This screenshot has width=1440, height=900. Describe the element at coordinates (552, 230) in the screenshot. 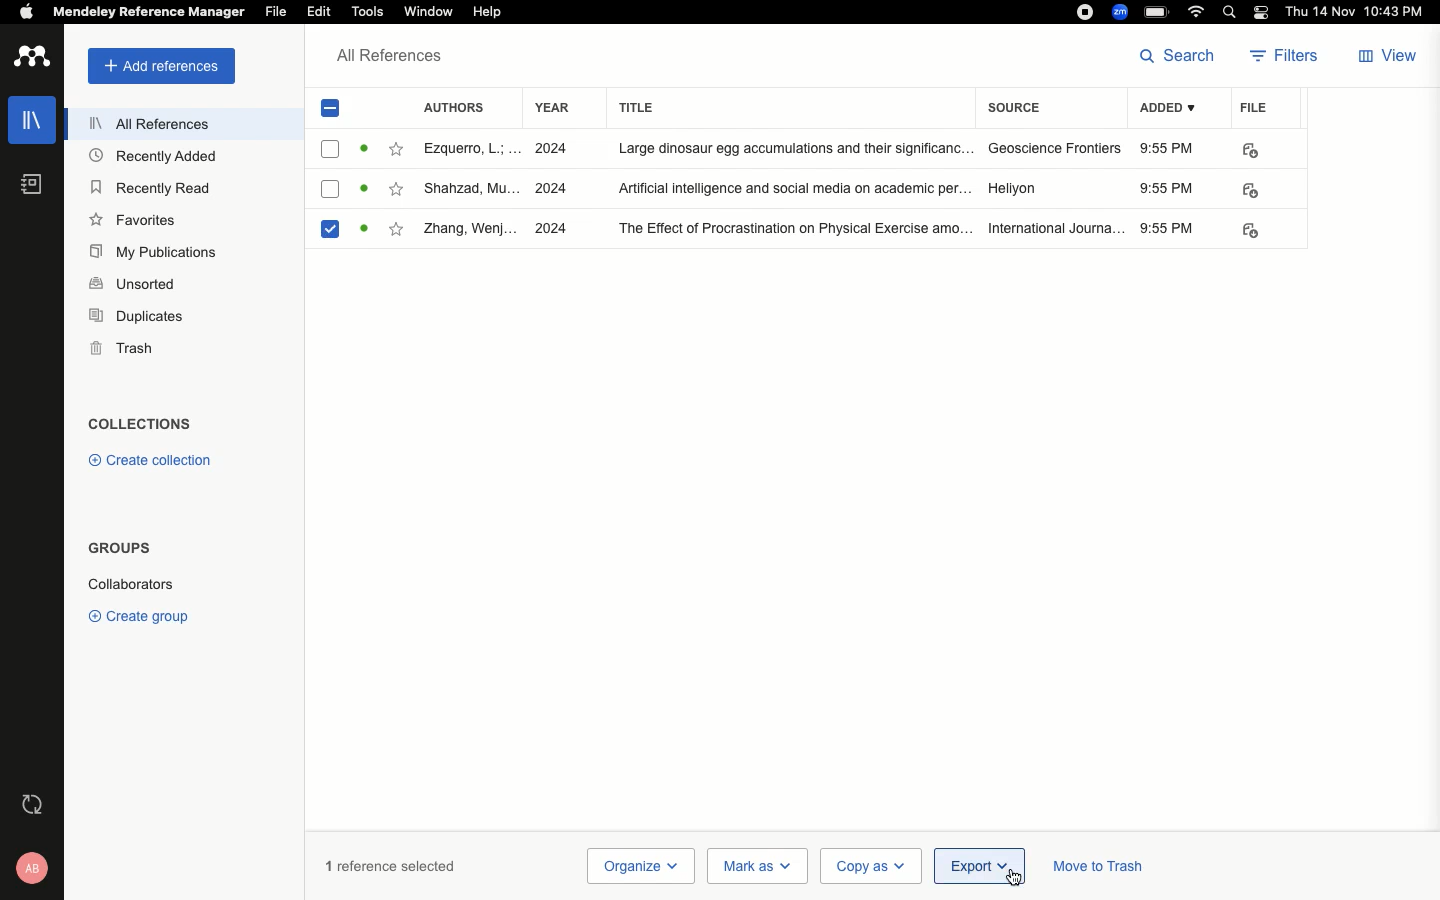

I see `2024` at that location.